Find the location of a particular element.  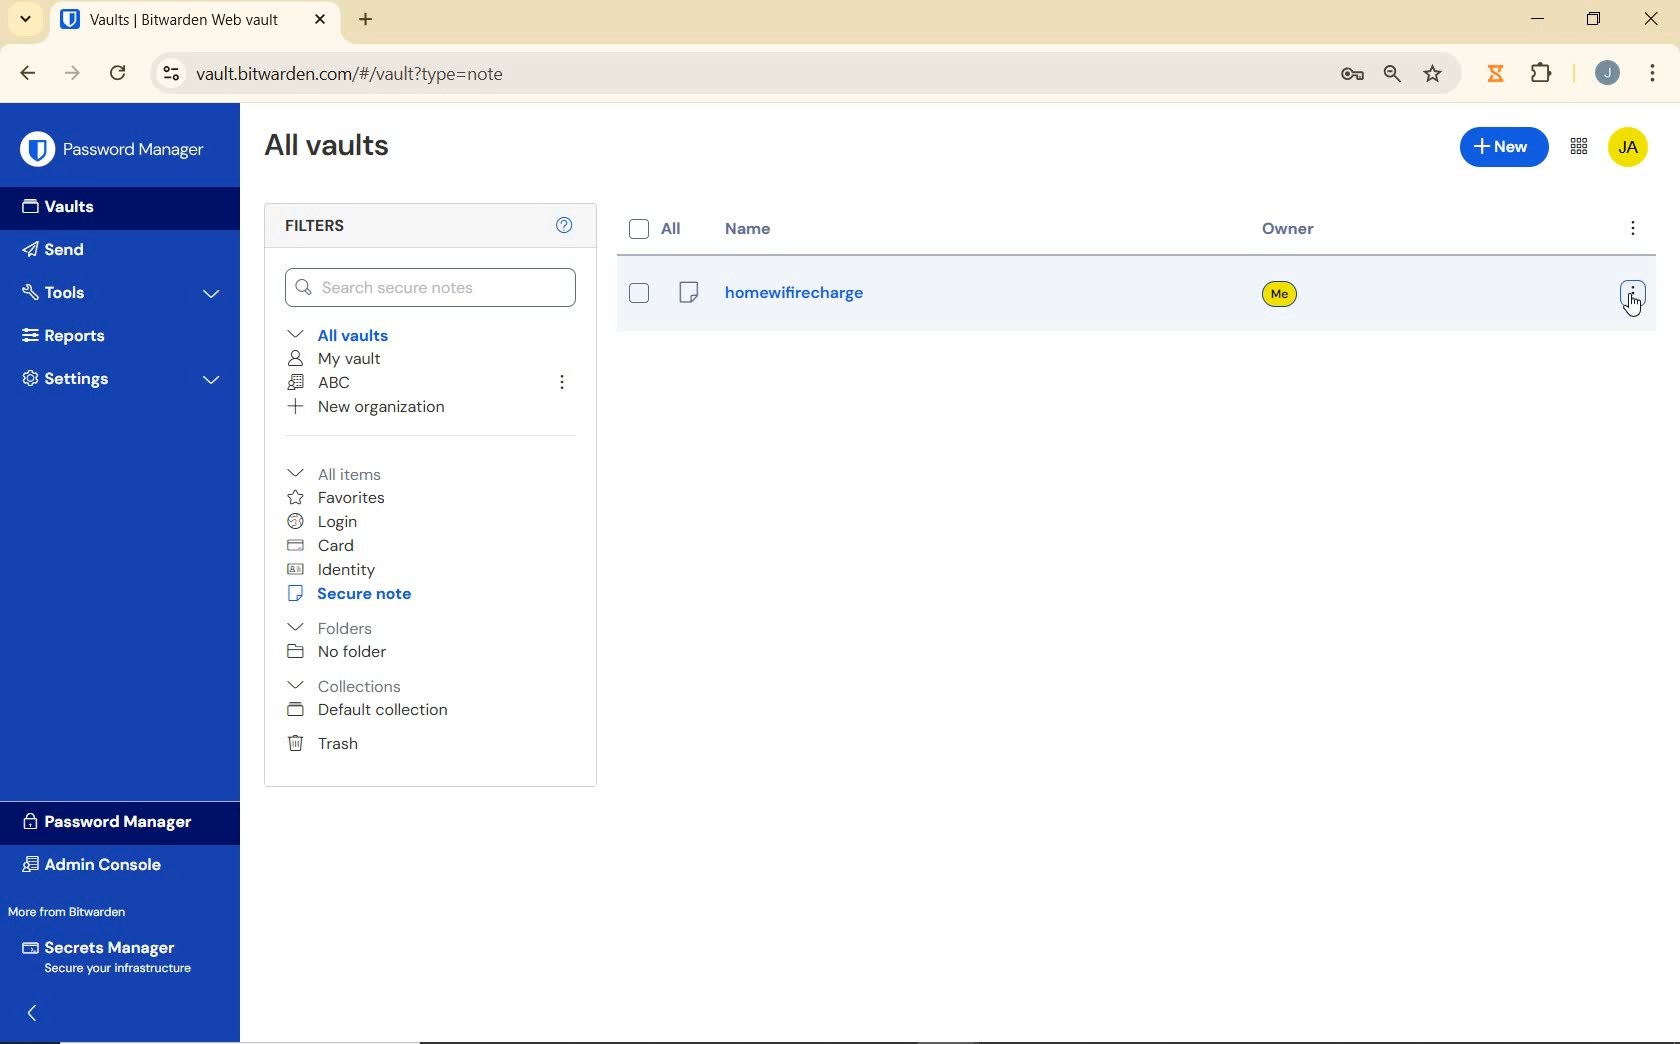

customize Google chrome is located at coordinates (1653, 72).